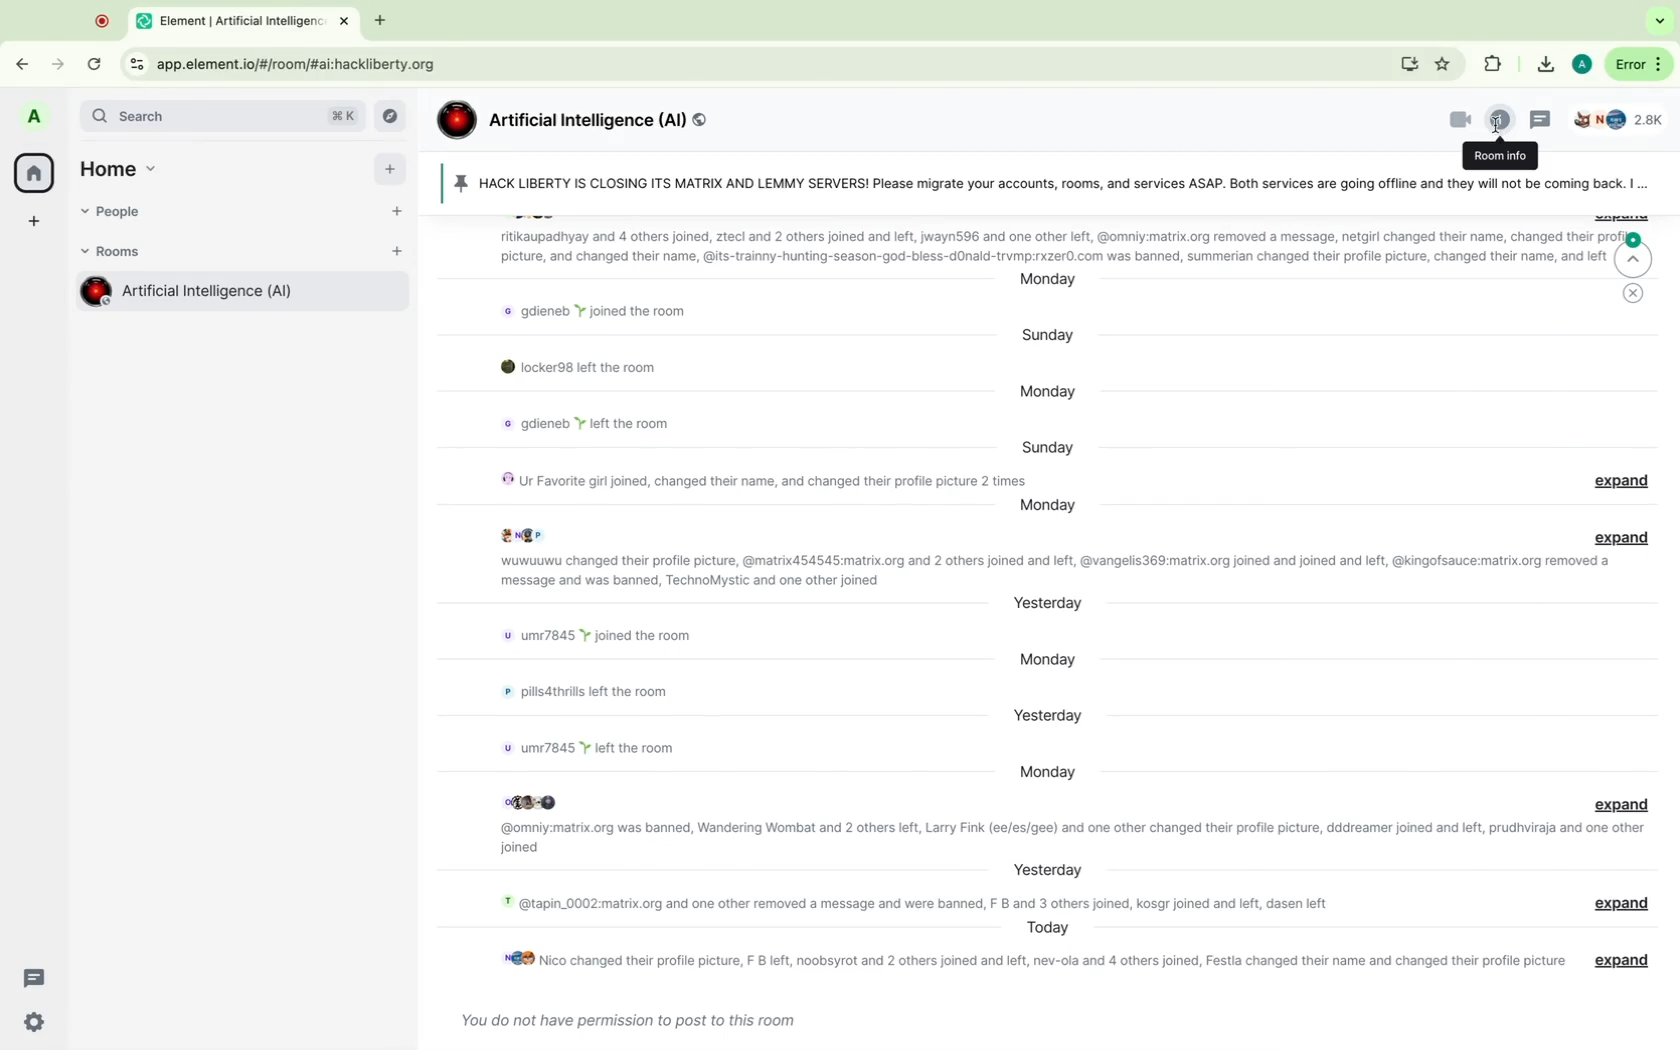 The height and width of the screenshot is (1050, 1680). Describe the element at coordinates (1051, 392) in the screenshot. I see `day` at that location.